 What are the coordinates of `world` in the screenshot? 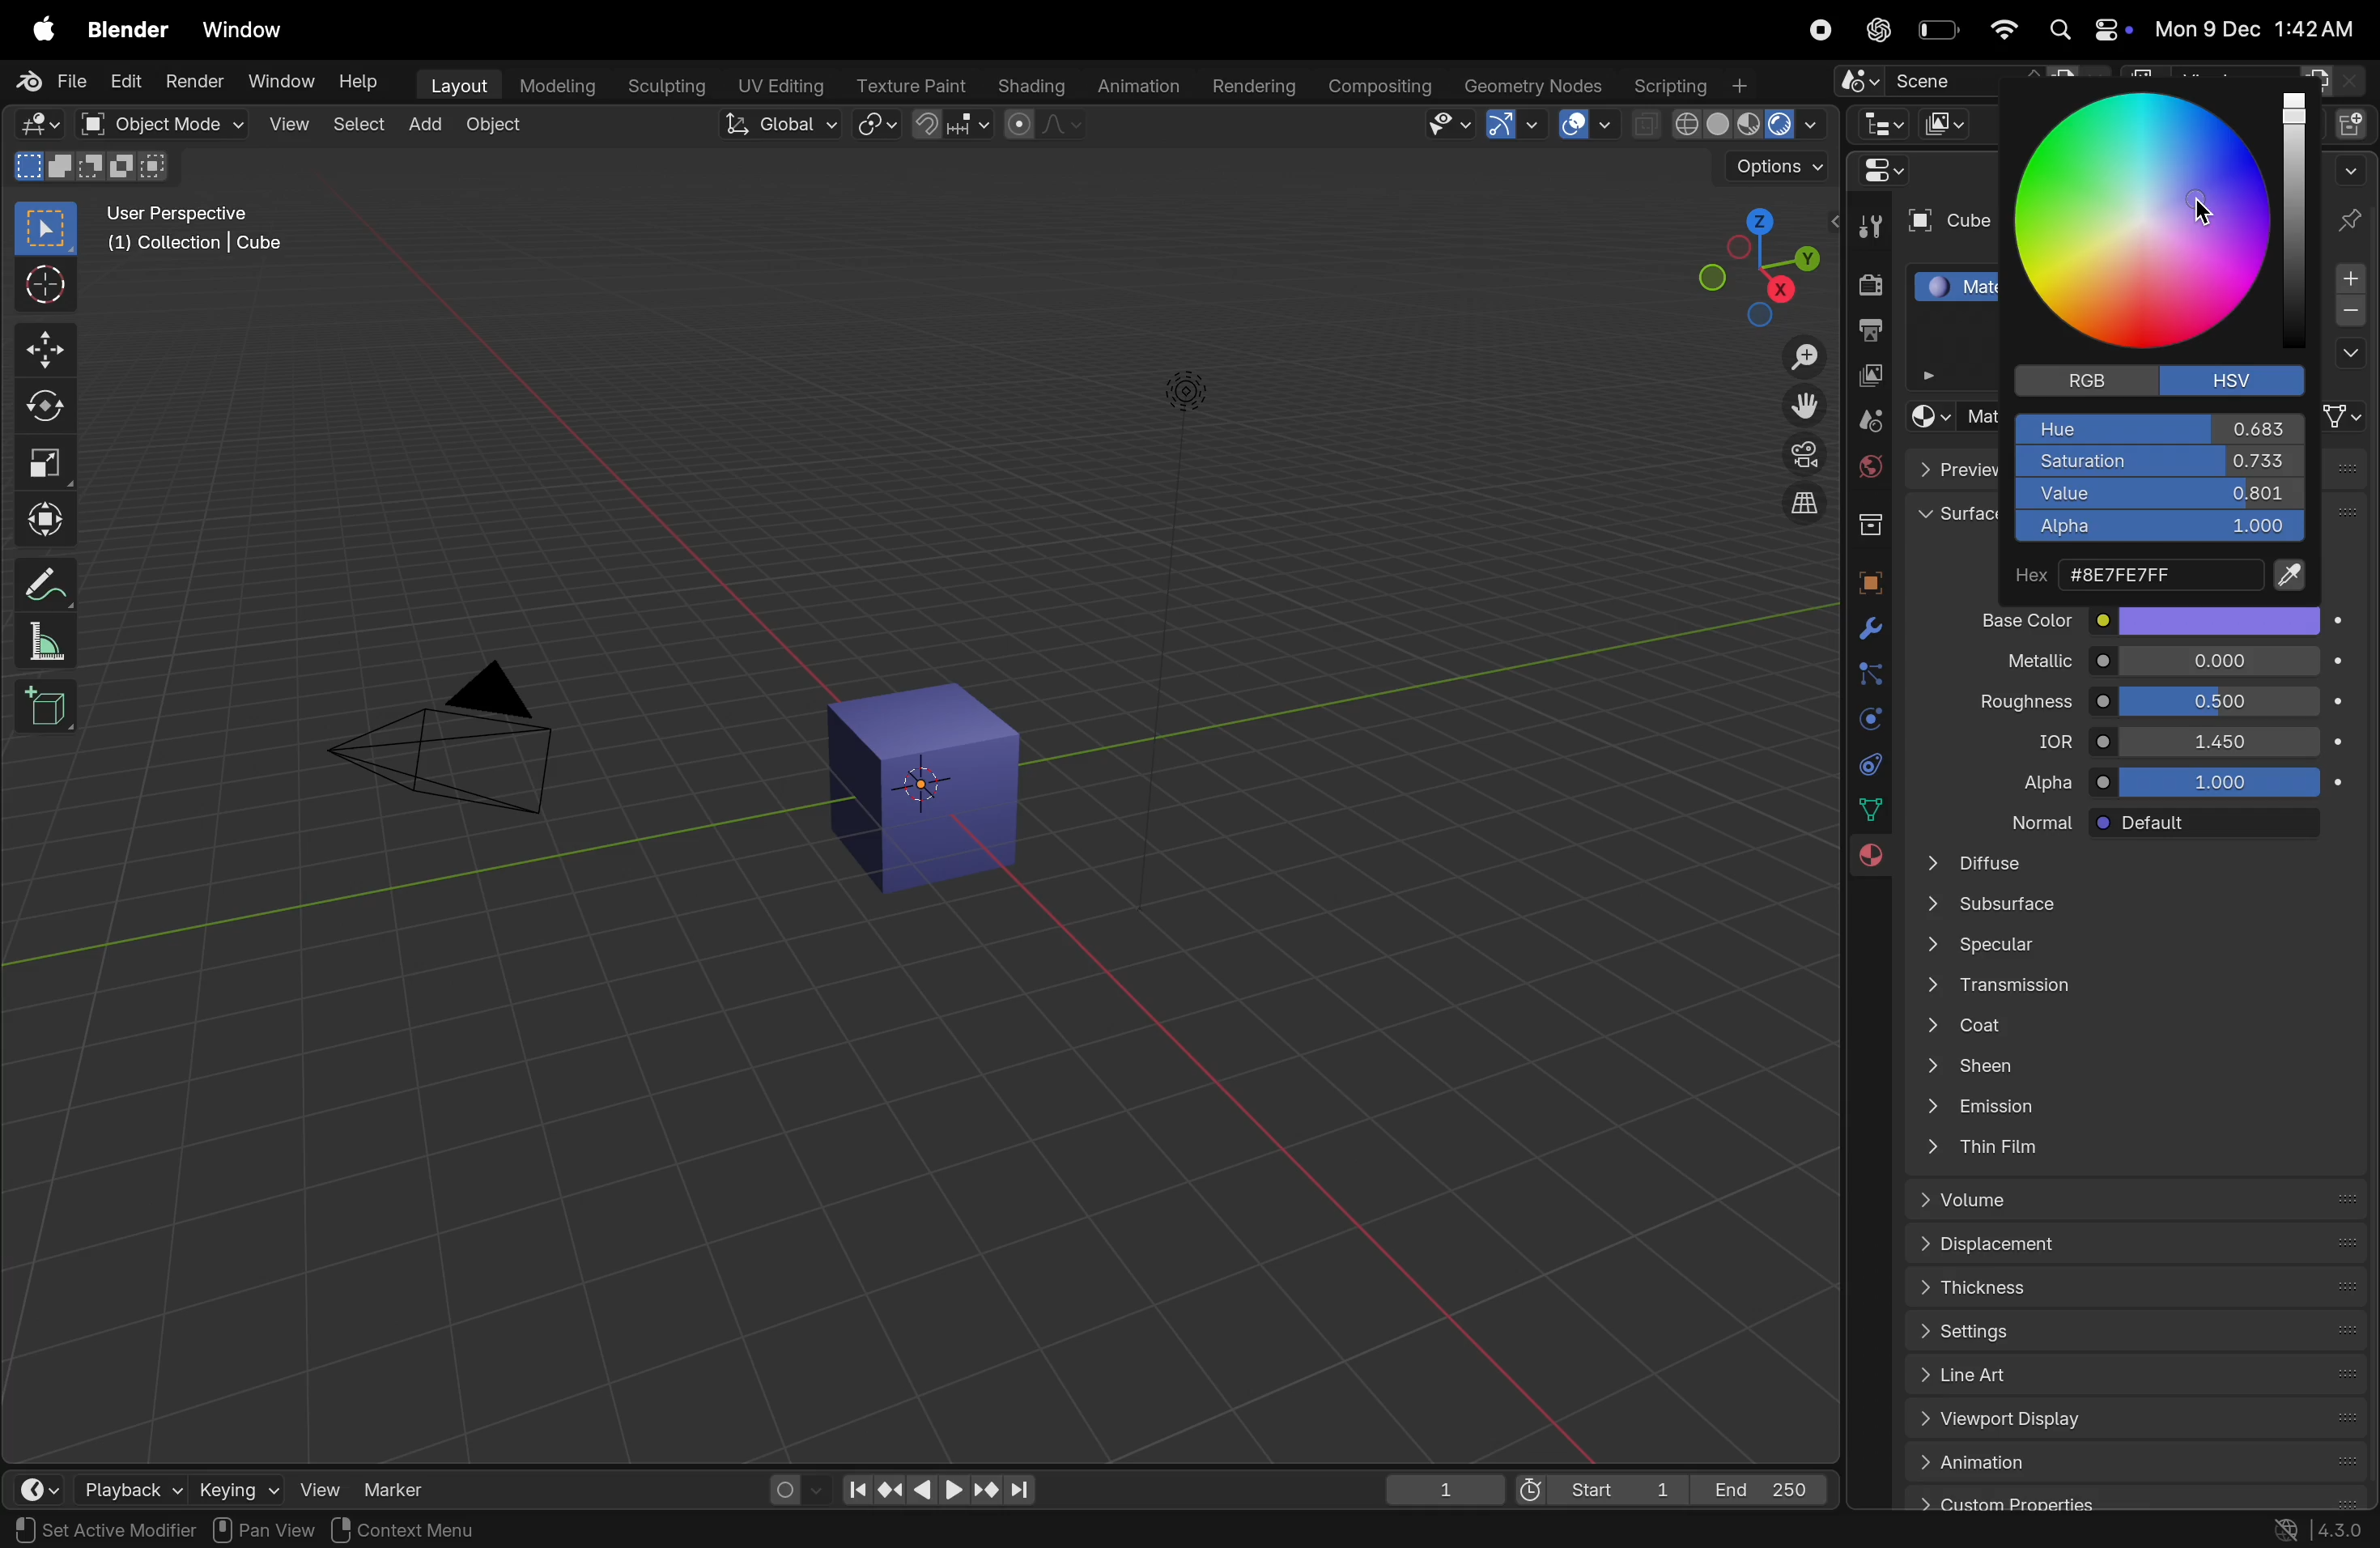 It's located at (1867, 466).